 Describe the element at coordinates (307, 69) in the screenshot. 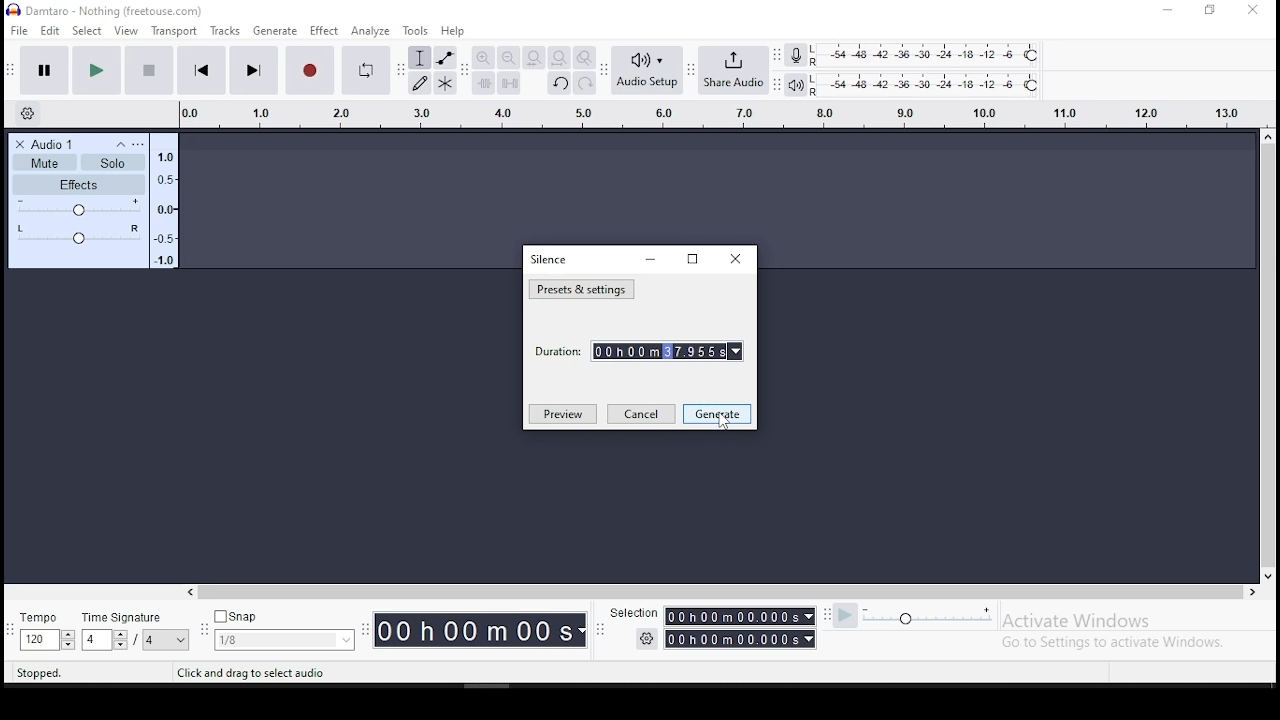

I see `record` at that location.